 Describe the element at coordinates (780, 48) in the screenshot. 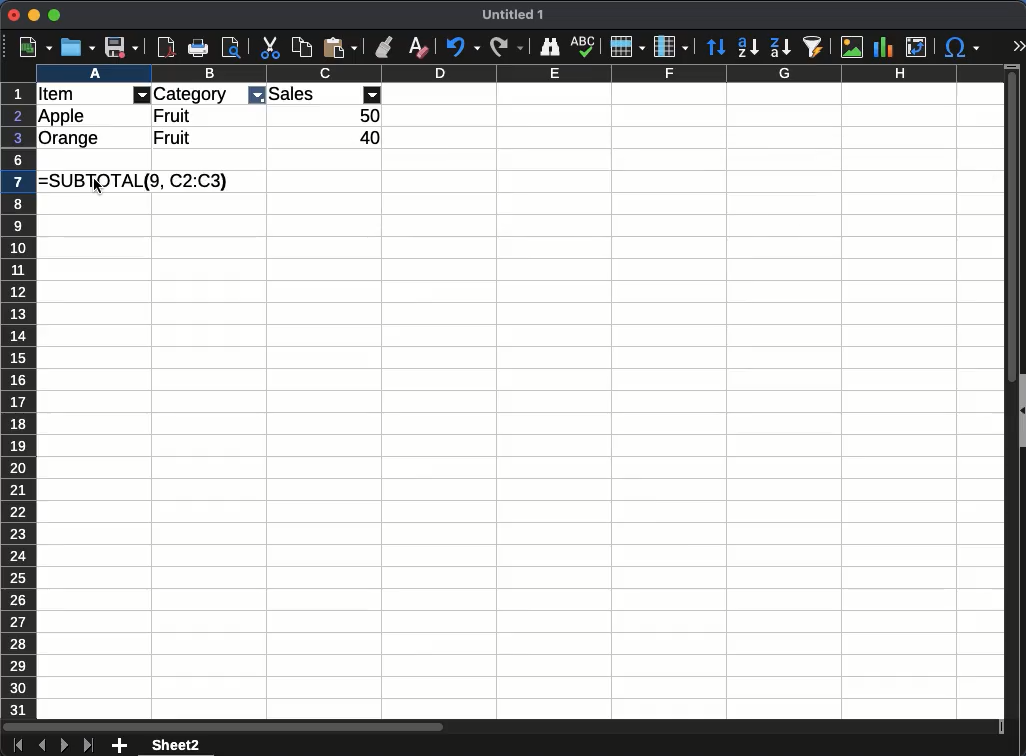

I see `descending` at that location.